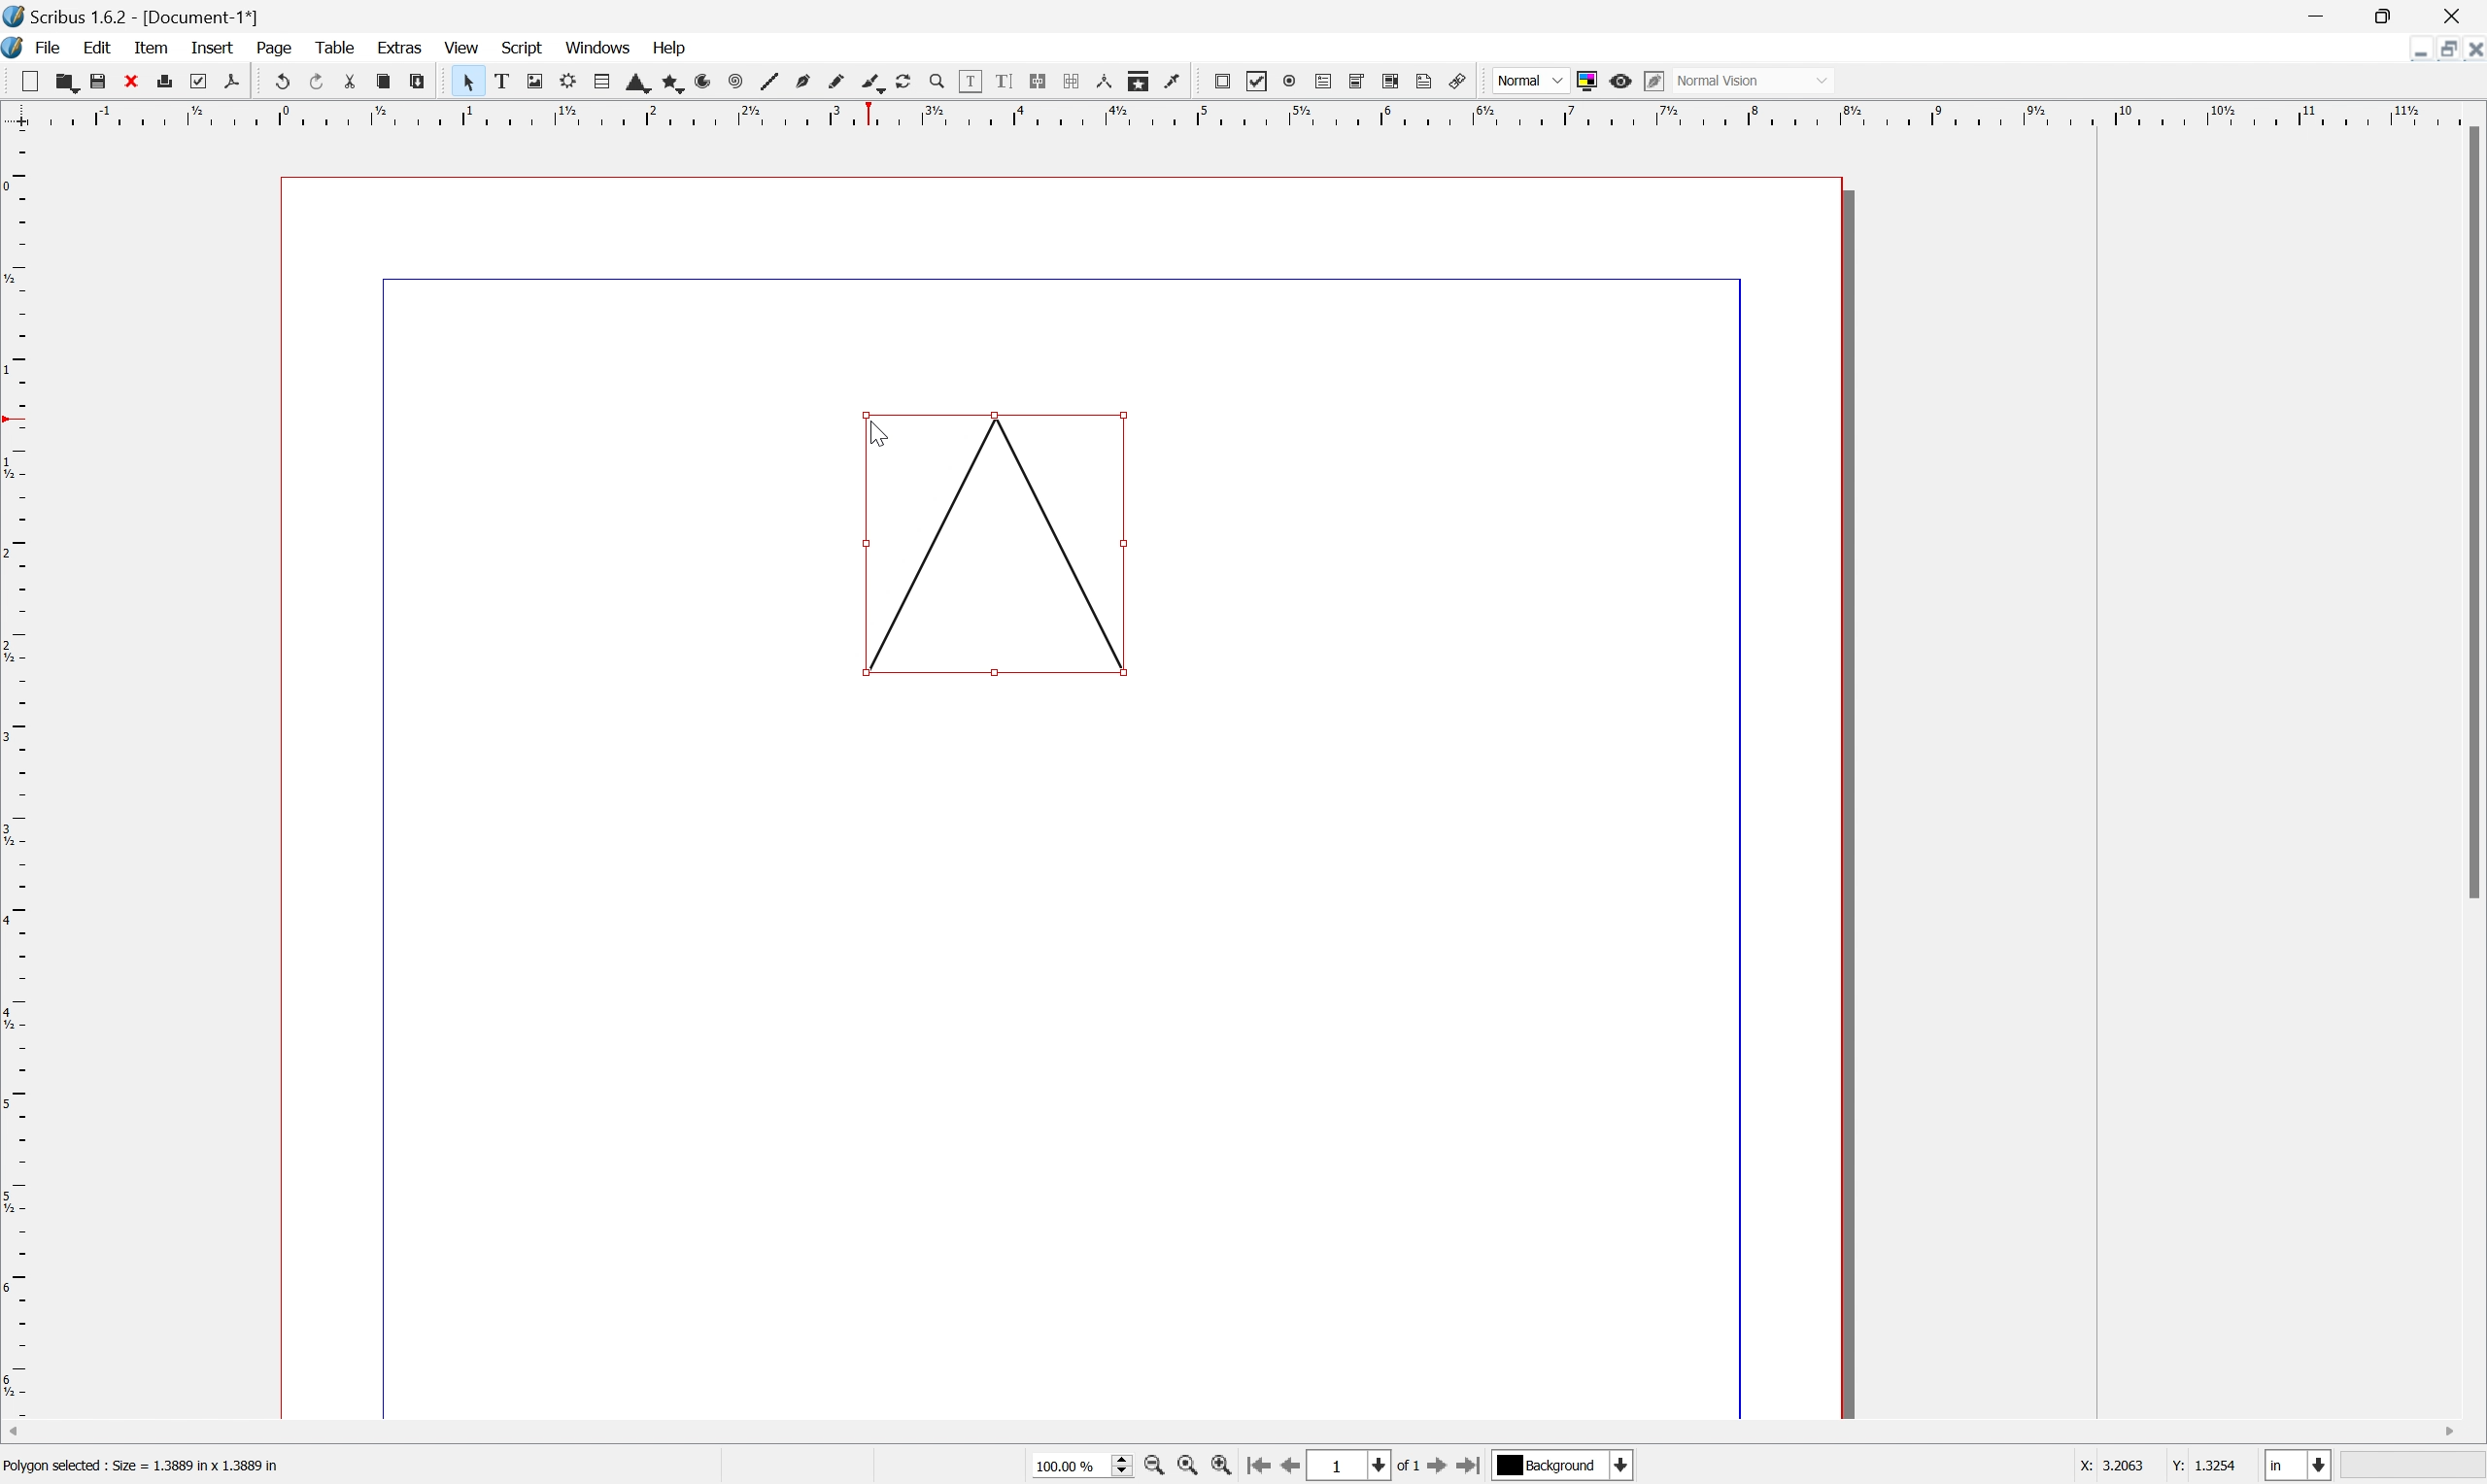 This screenshot has height=1484, width=2487. Describe the element at coordinates (1192, 1469) in the screenshot. I see `Zoom to 100%` at that location.